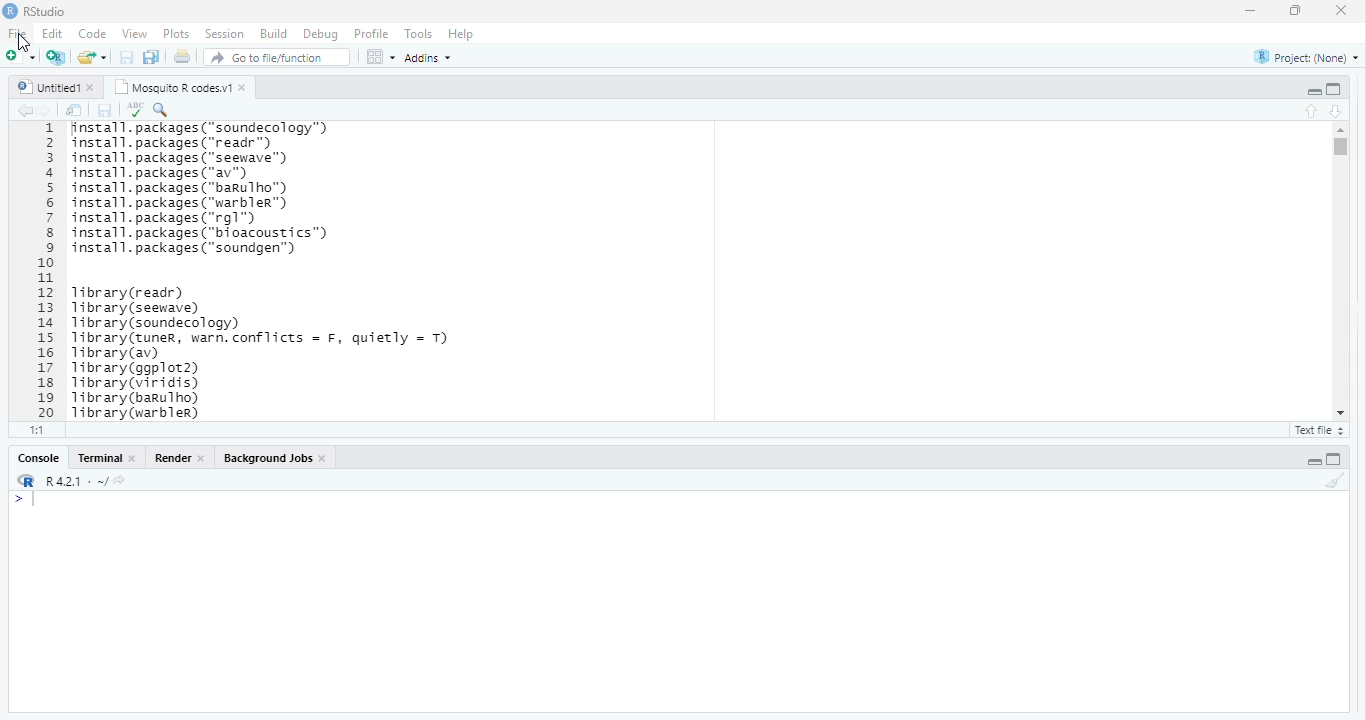 The width and height of the screenshot is (1366, 720). I want to click on Console, so click(40, 458).